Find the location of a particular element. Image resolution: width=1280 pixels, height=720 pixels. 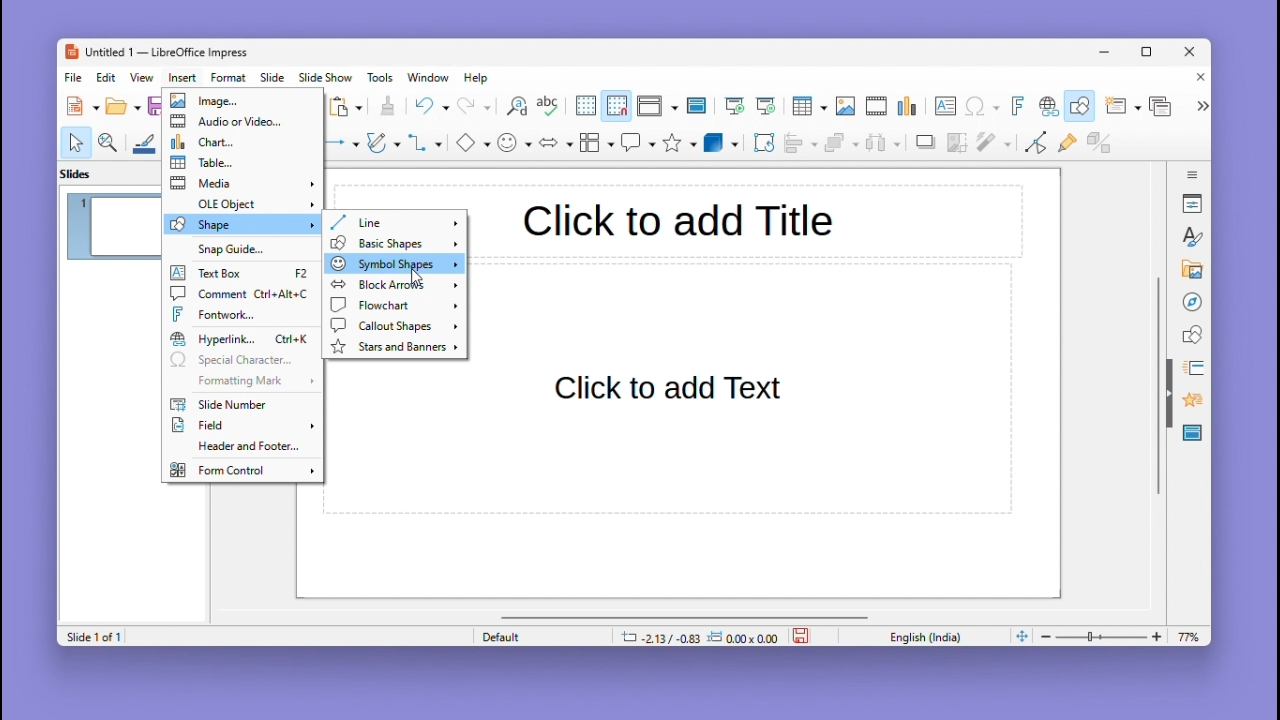

Draw function is located at coordinates (1082, 106).